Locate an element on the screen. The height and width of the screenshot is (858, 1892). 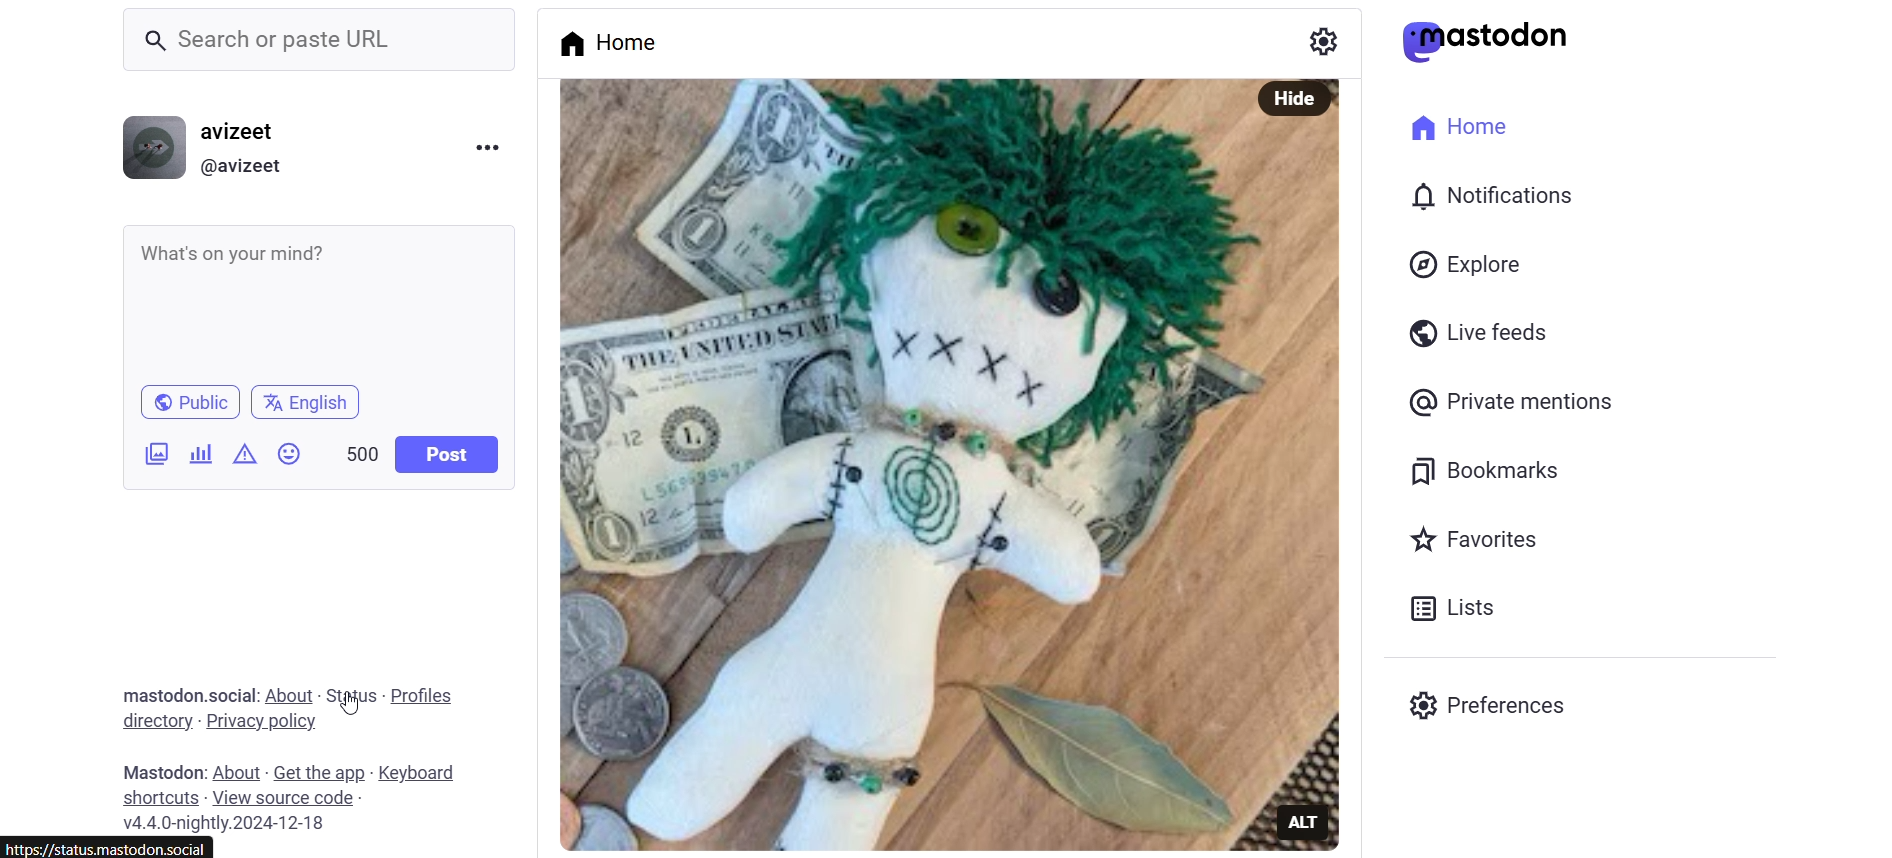
word limit is located at coordinates (359, 449).